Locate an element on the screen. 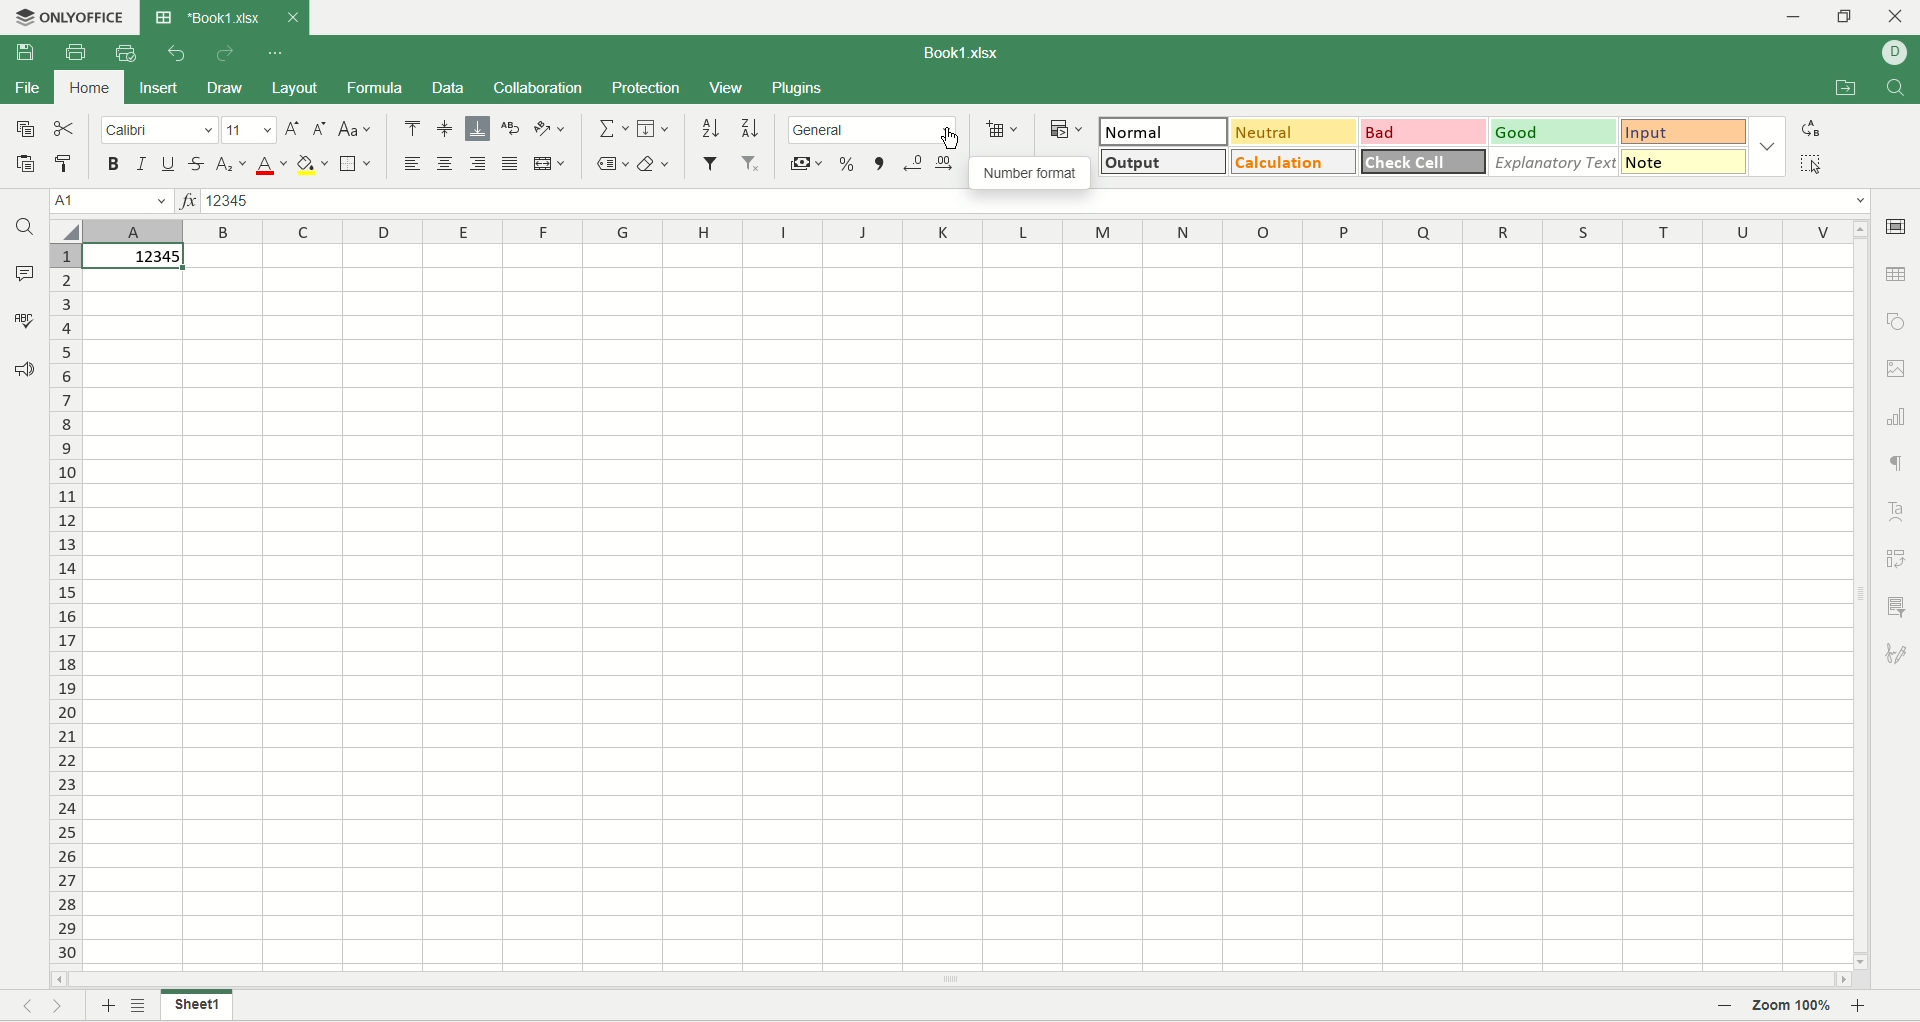 Image resolution: width=1920 pixels, height=1022 pixels. maximize is located at coordinates (1849, 18).